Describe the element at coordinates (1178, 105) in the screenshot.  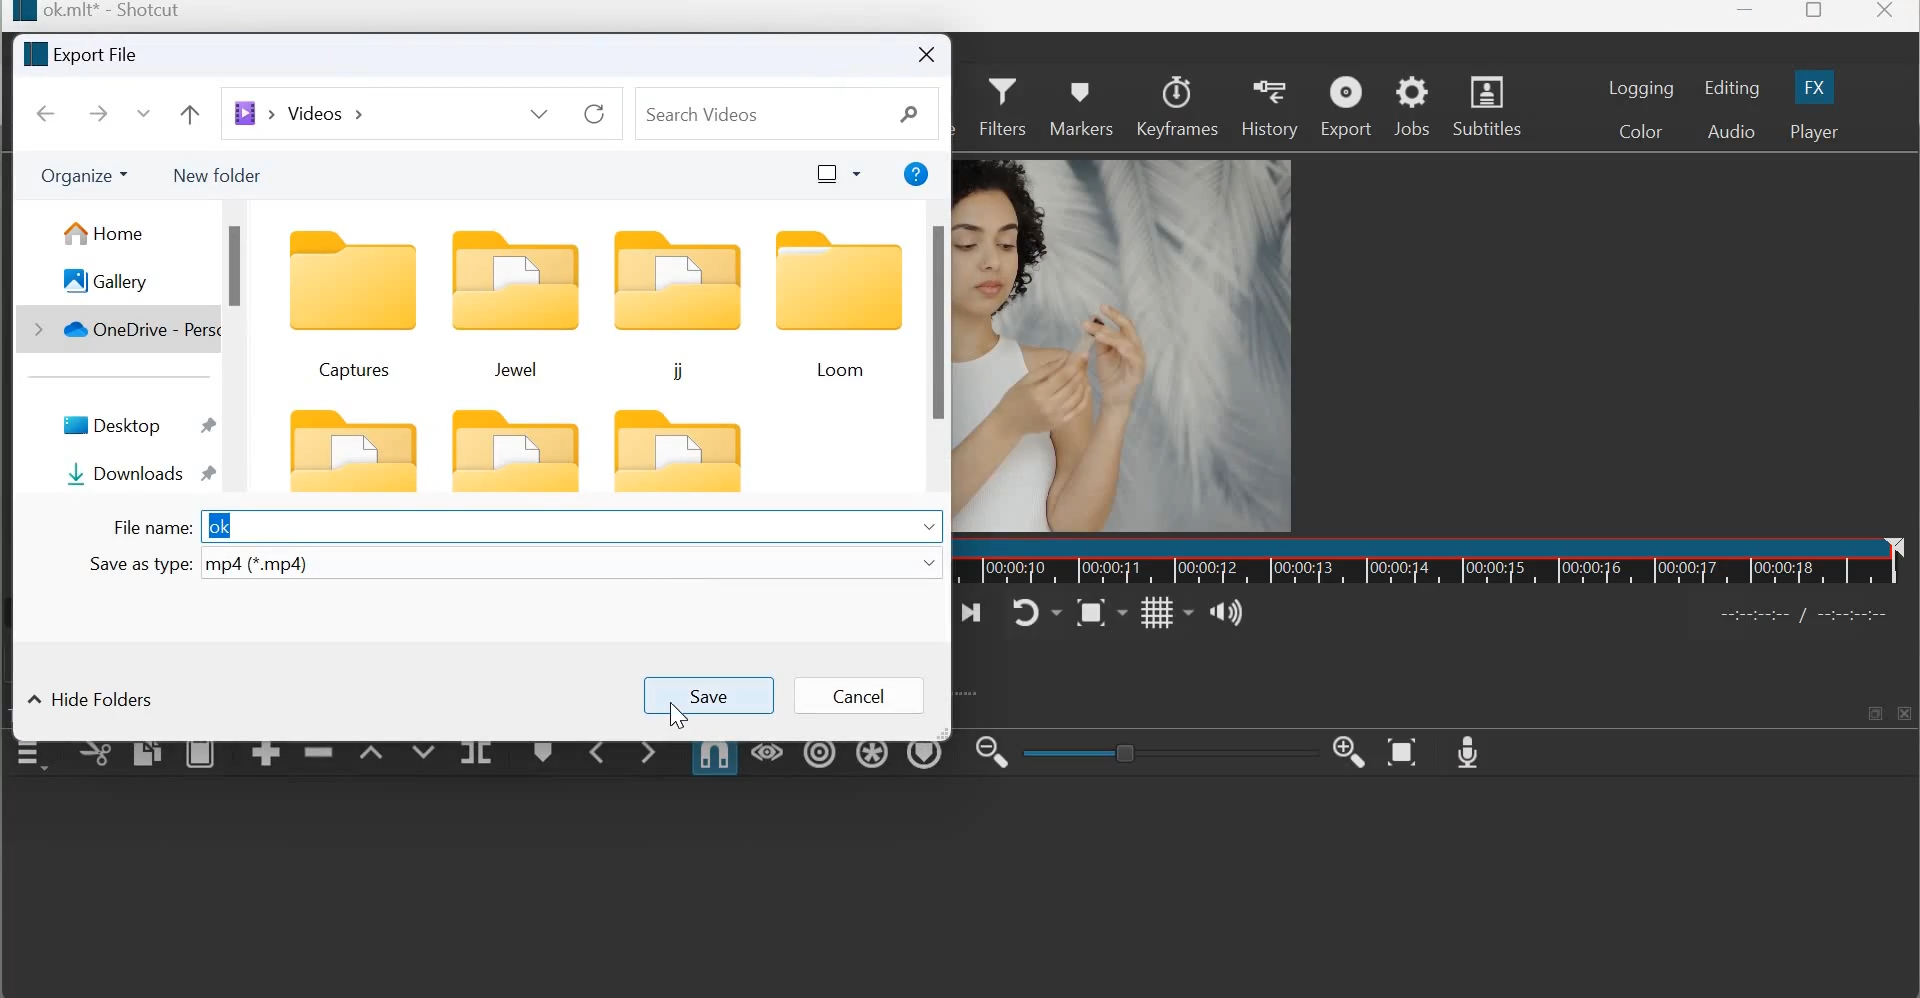
I see `Keyframes` at that location.